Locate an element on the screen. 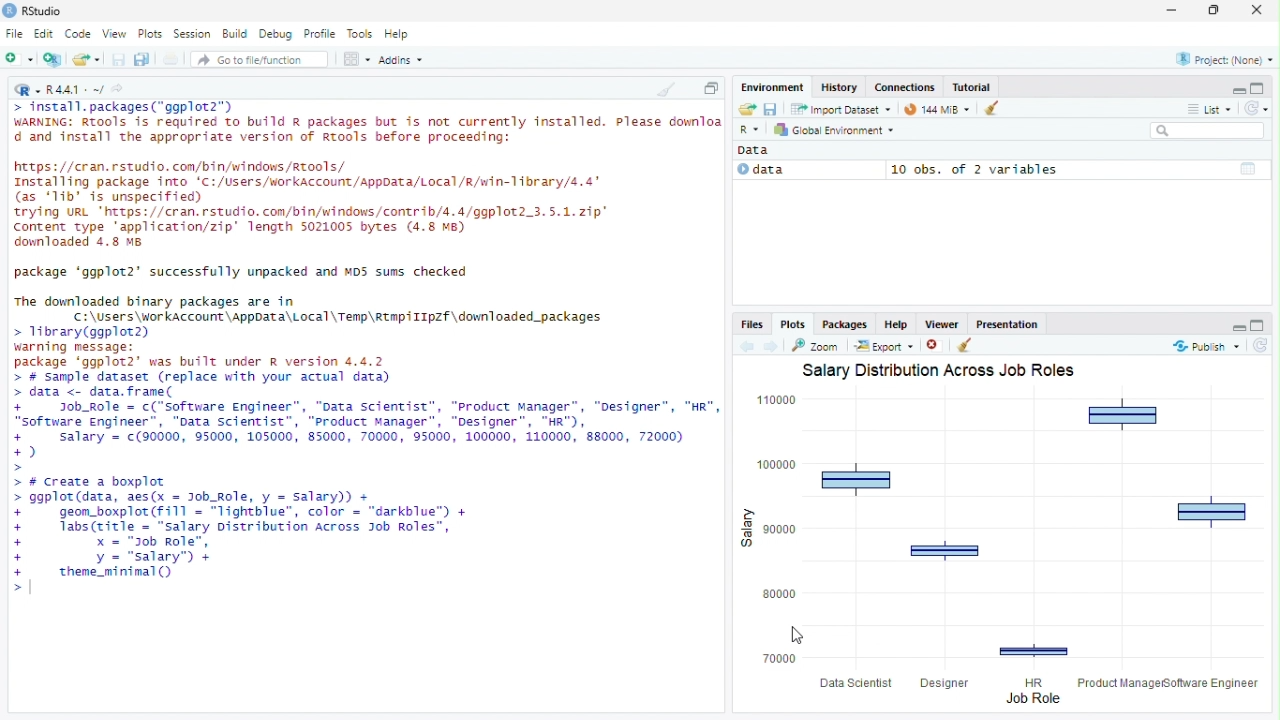  File is located at coordinates (15, 35).